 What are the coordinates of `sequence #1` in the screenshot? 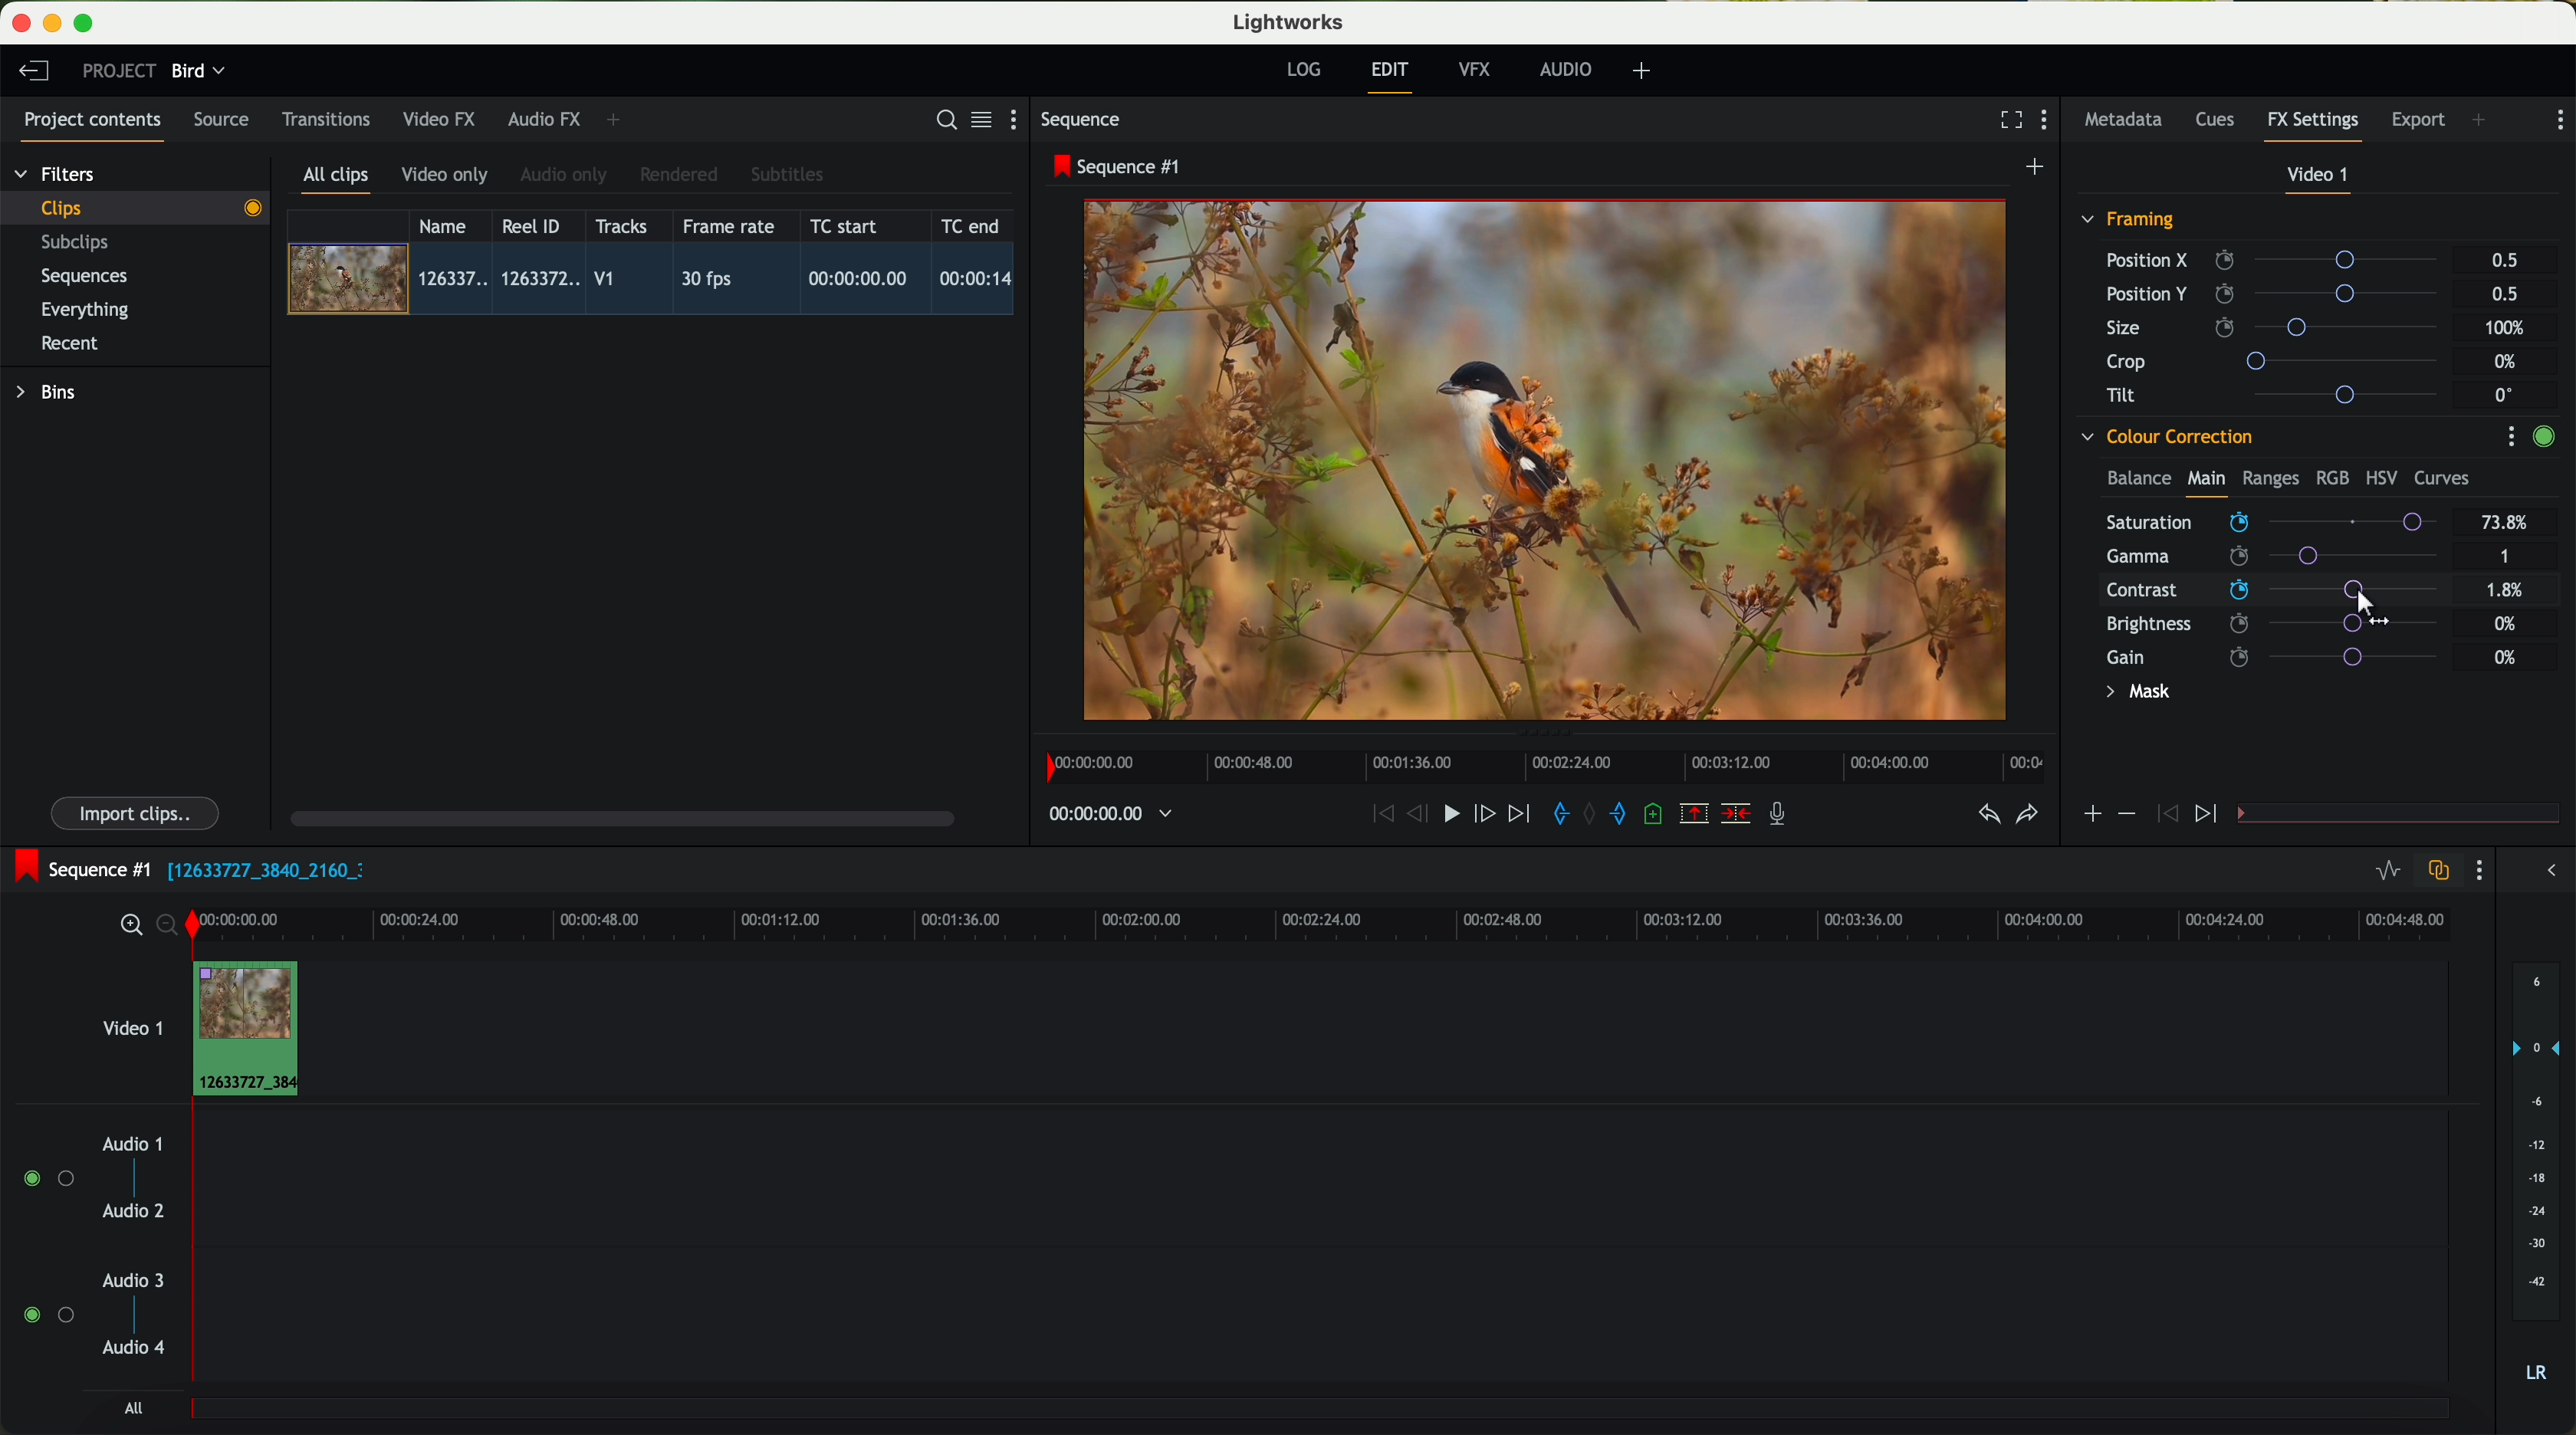 It's located at (1119, 166).